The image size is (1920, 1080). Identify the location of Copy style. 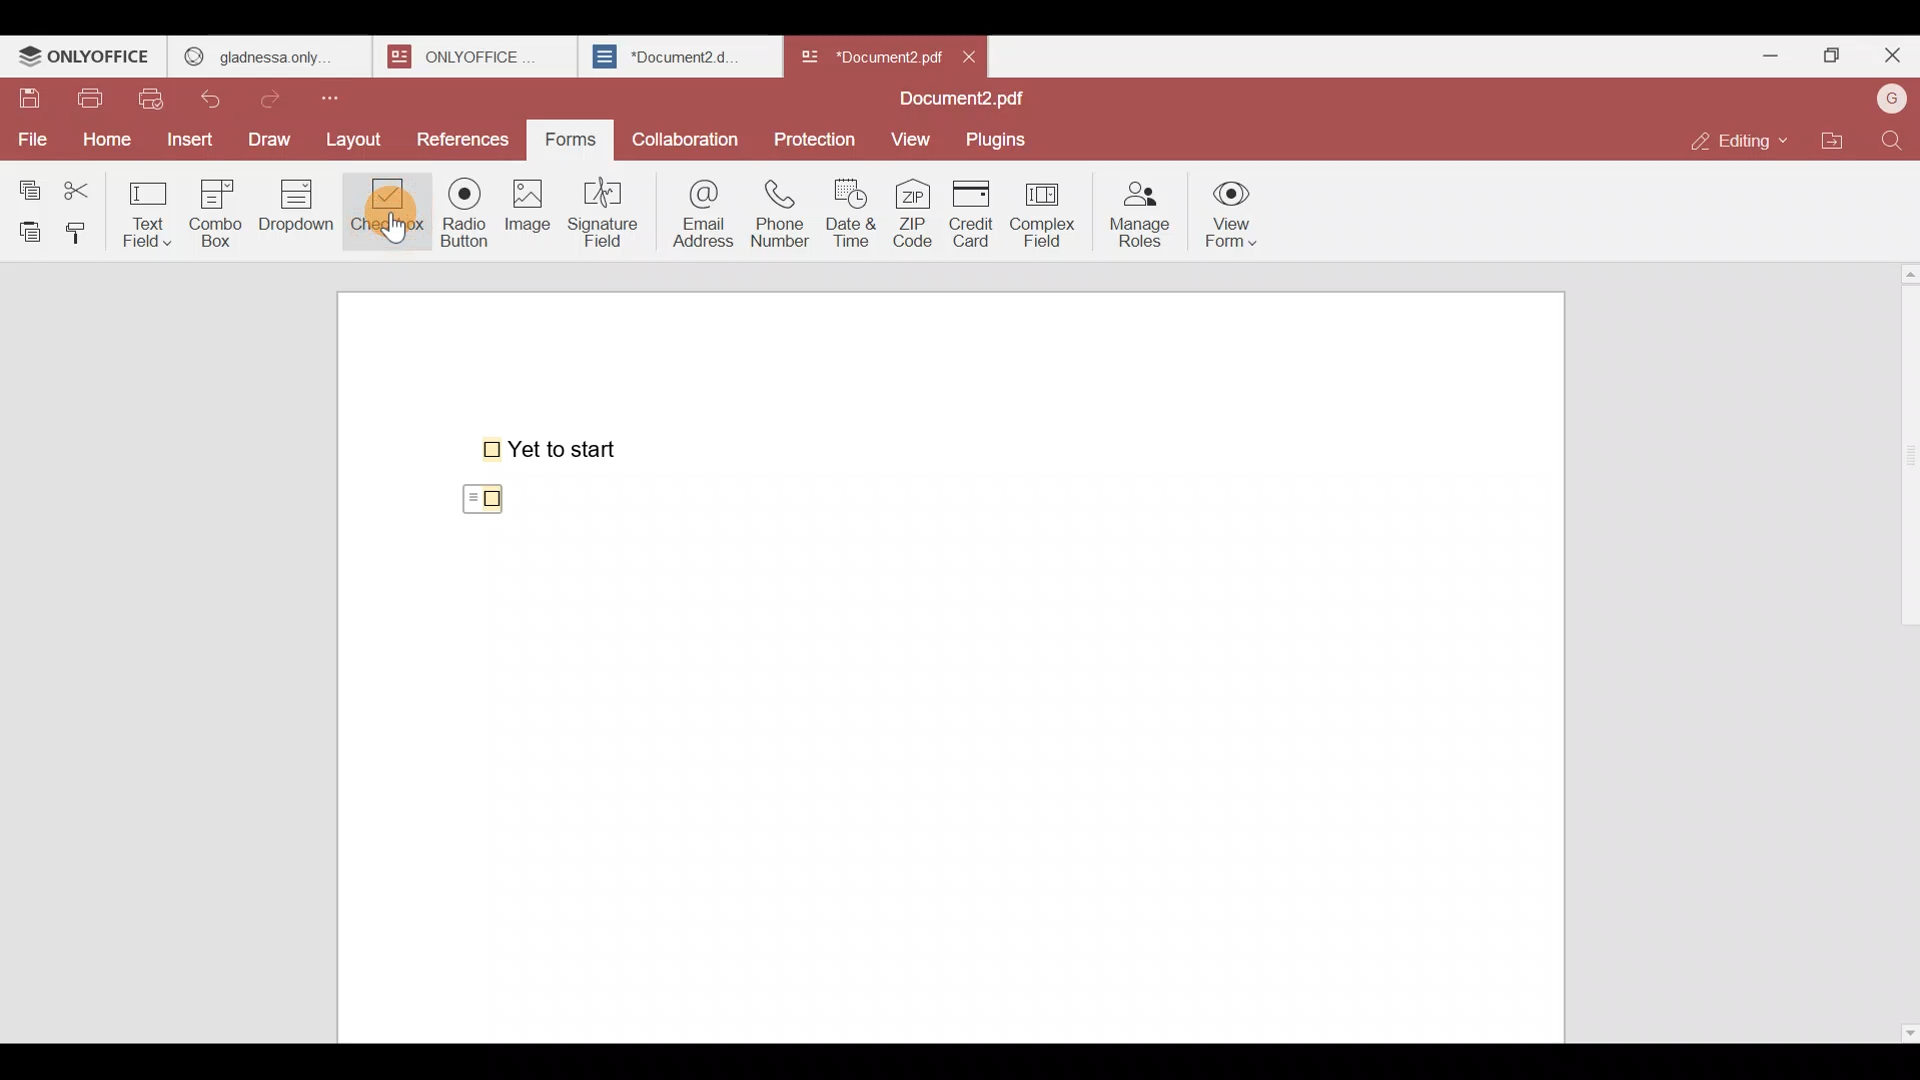
(84, 228).